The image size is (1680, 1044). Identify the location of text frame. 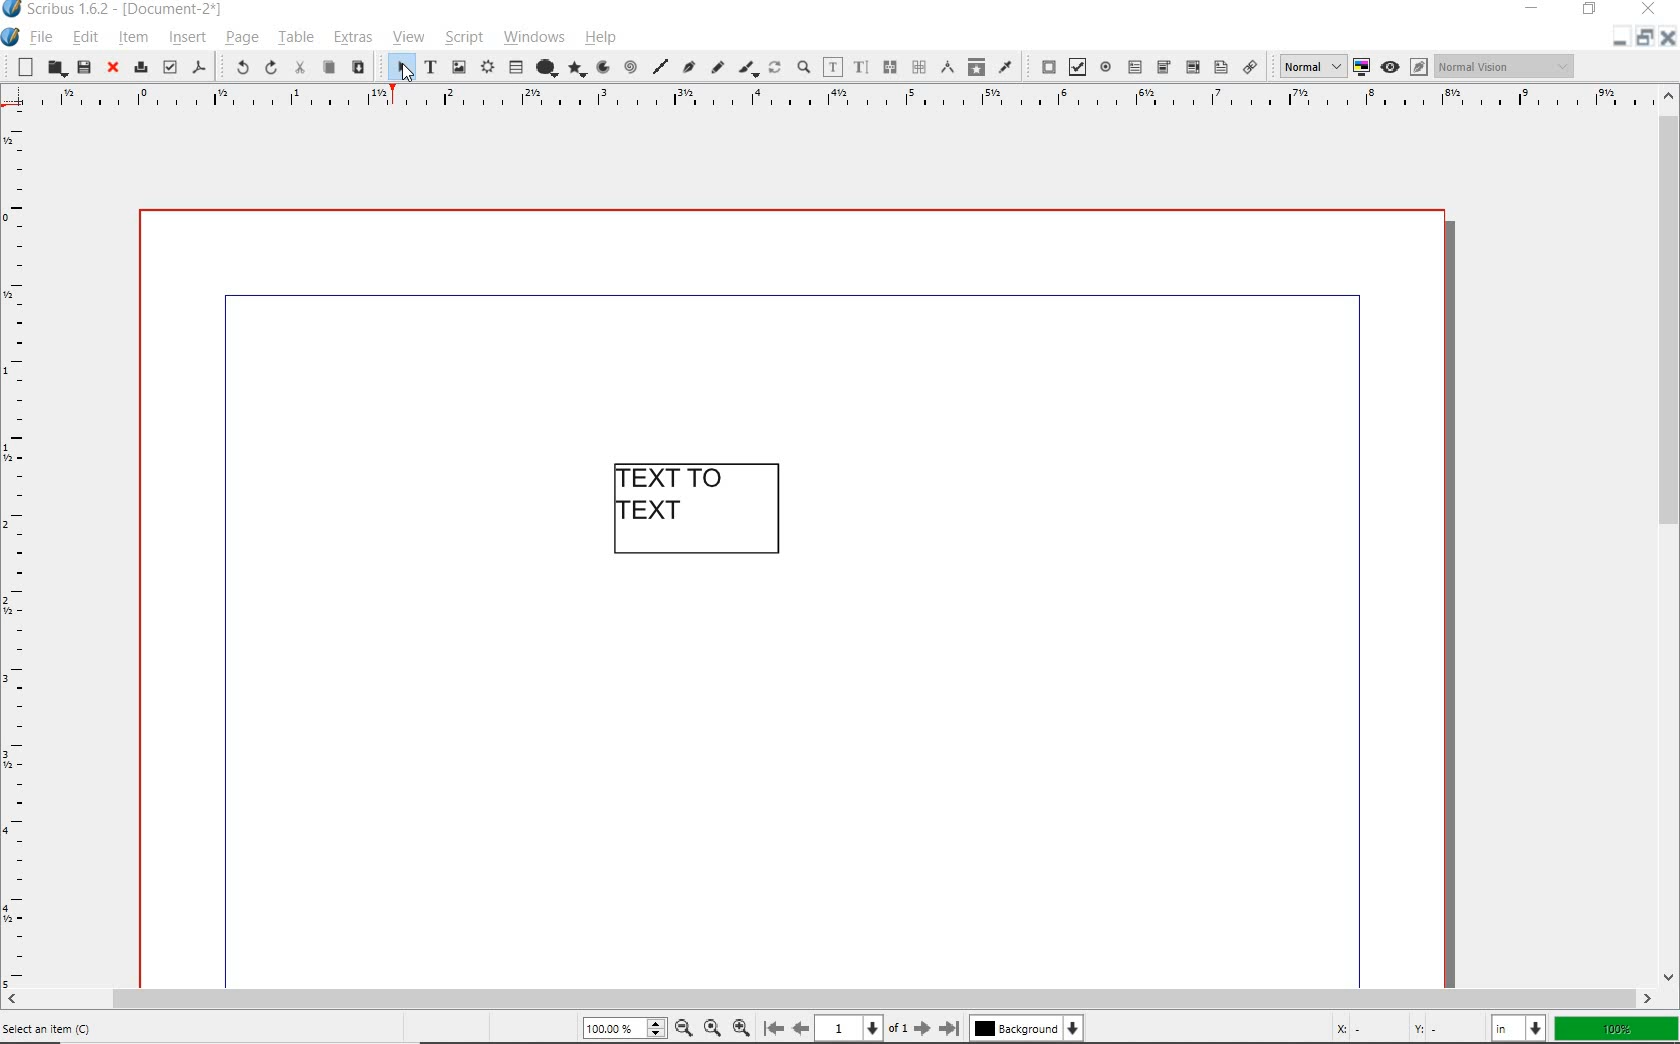
(430, 68).